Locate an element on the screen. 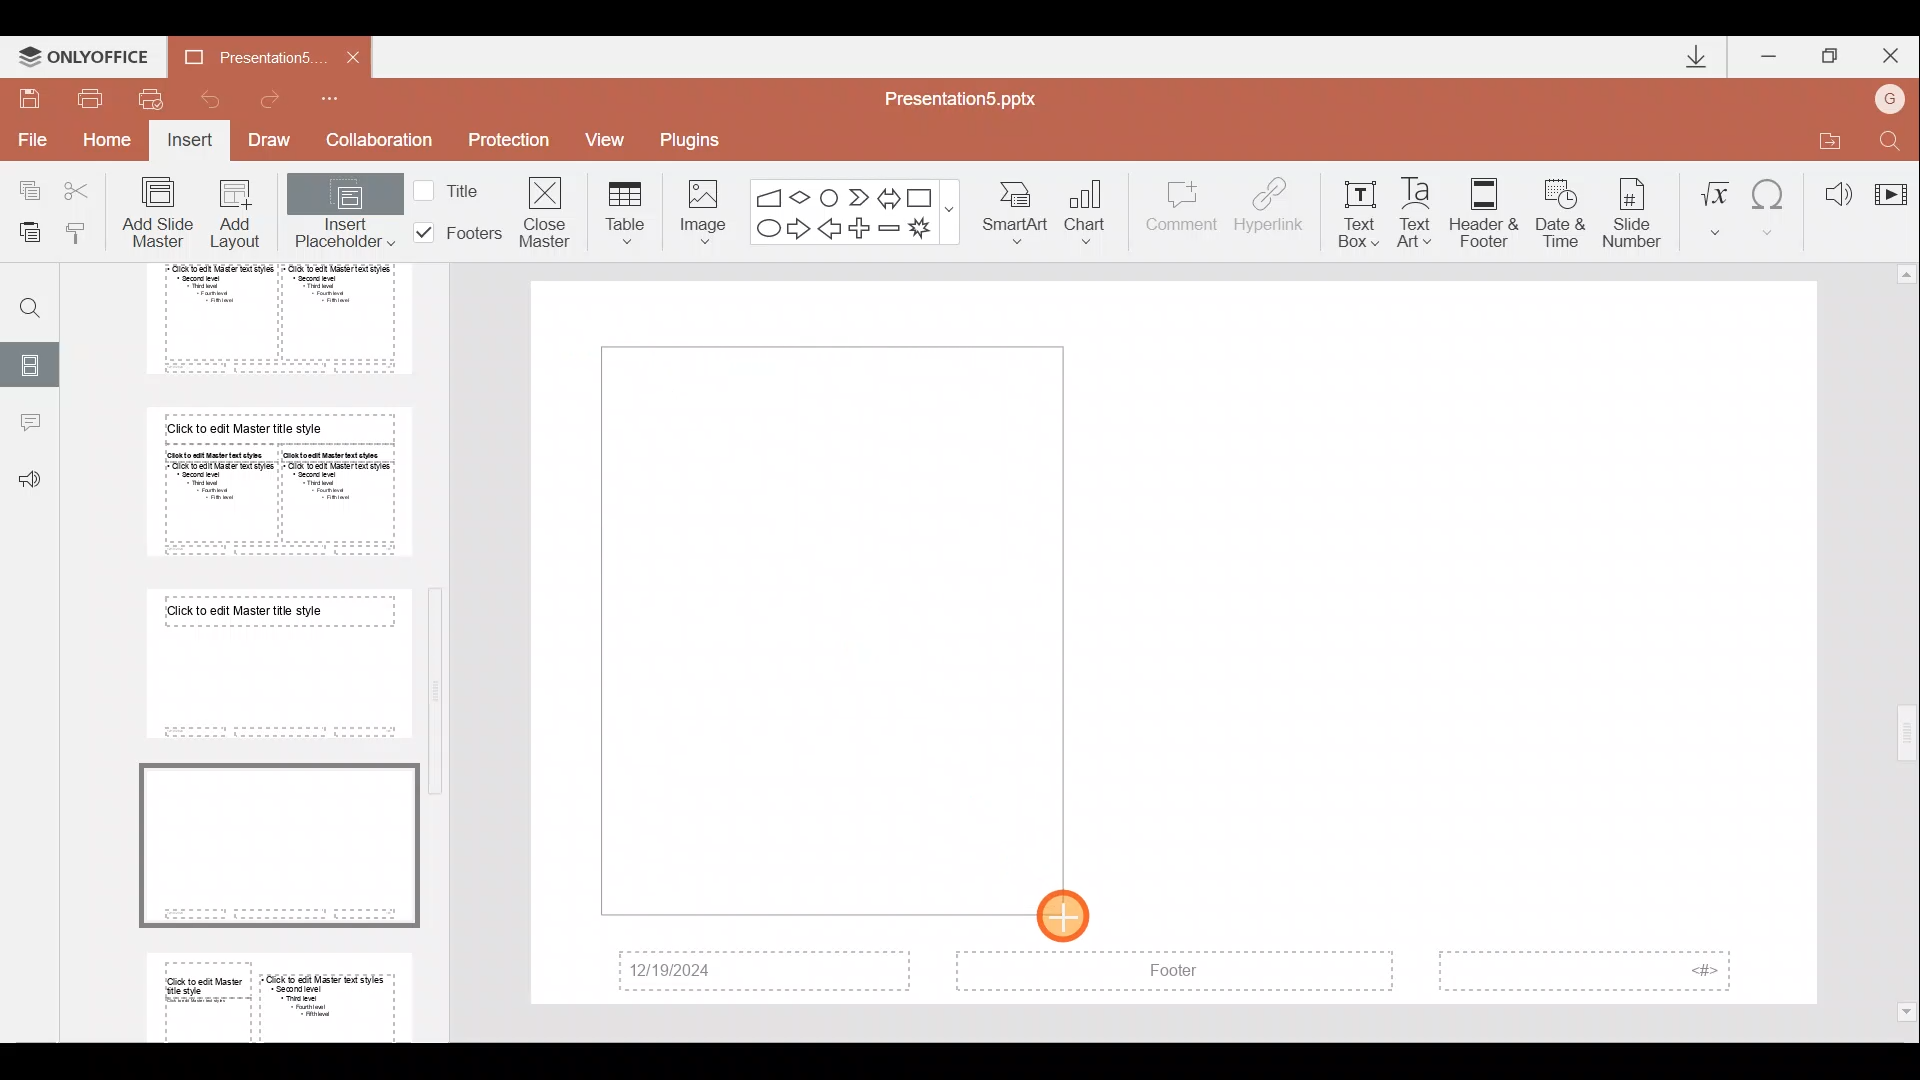 This screenshot has width=1920, height=1080. Add slide master is located at coordinates (162, 213).